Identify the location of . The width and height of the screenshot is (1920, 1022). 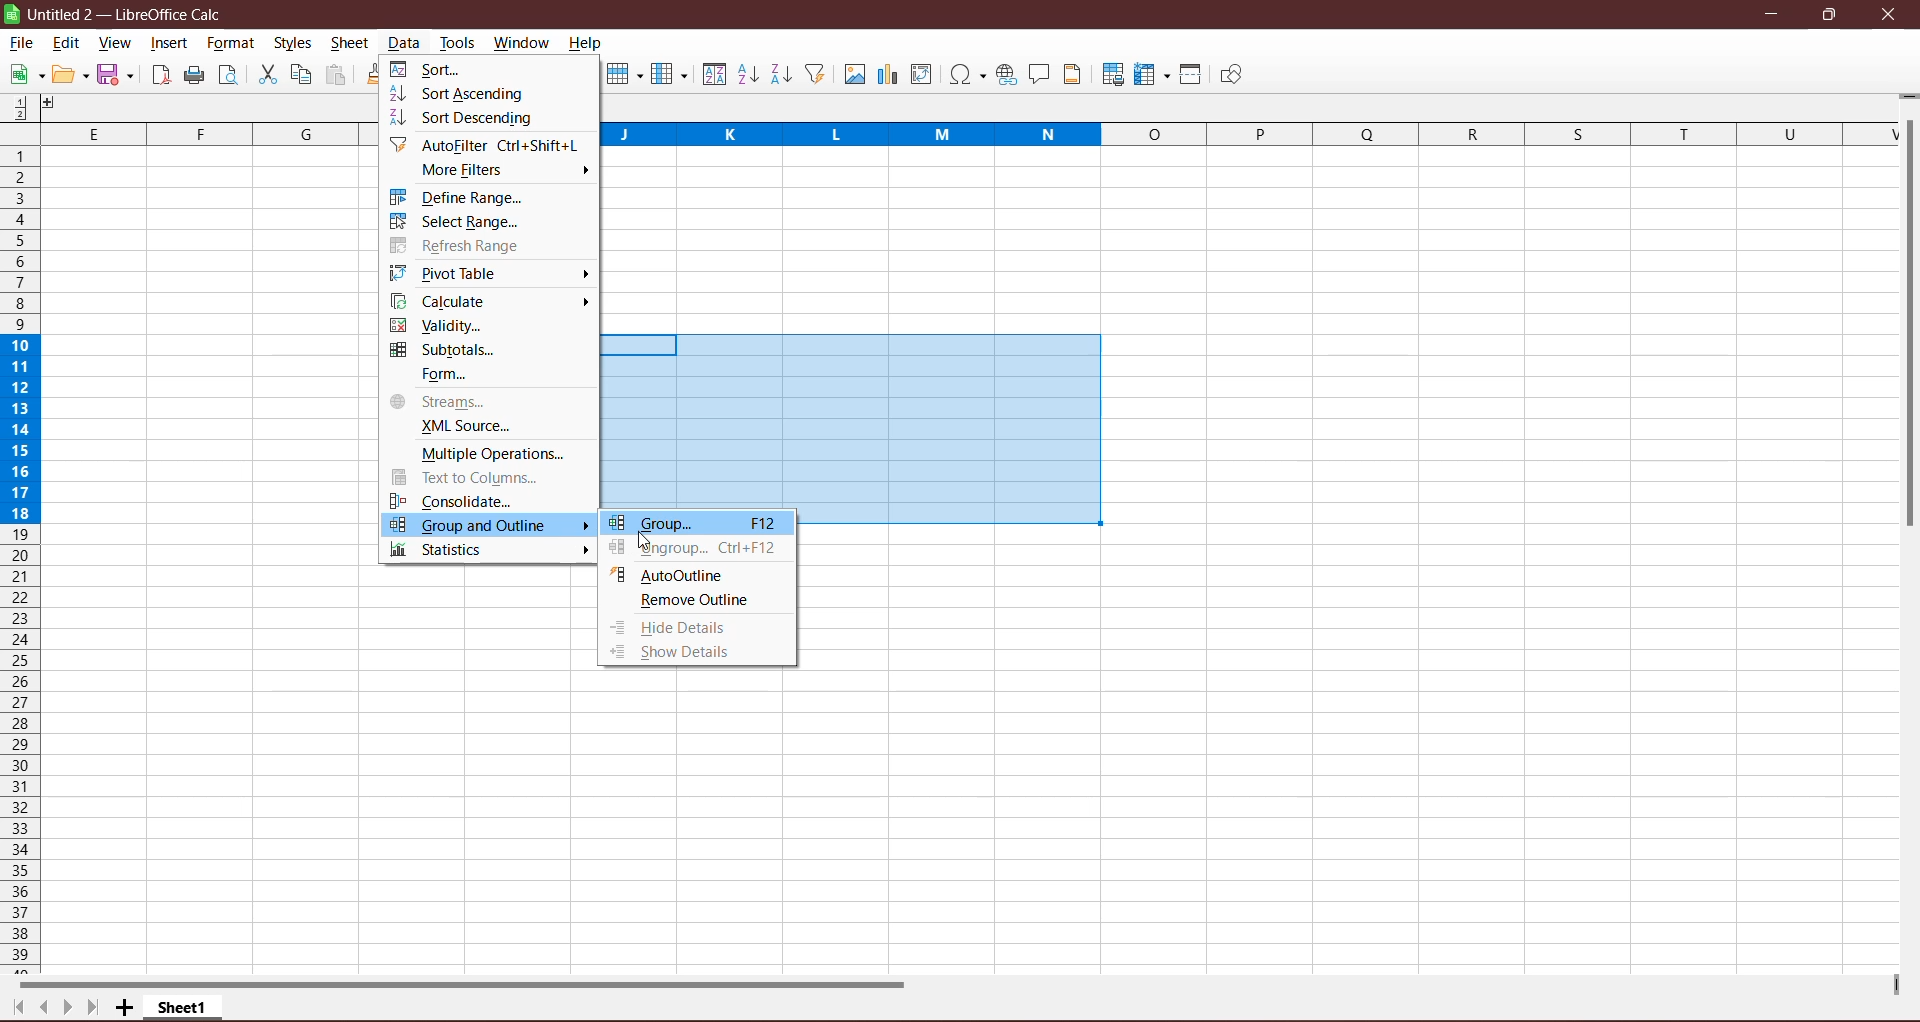
(57, 105).